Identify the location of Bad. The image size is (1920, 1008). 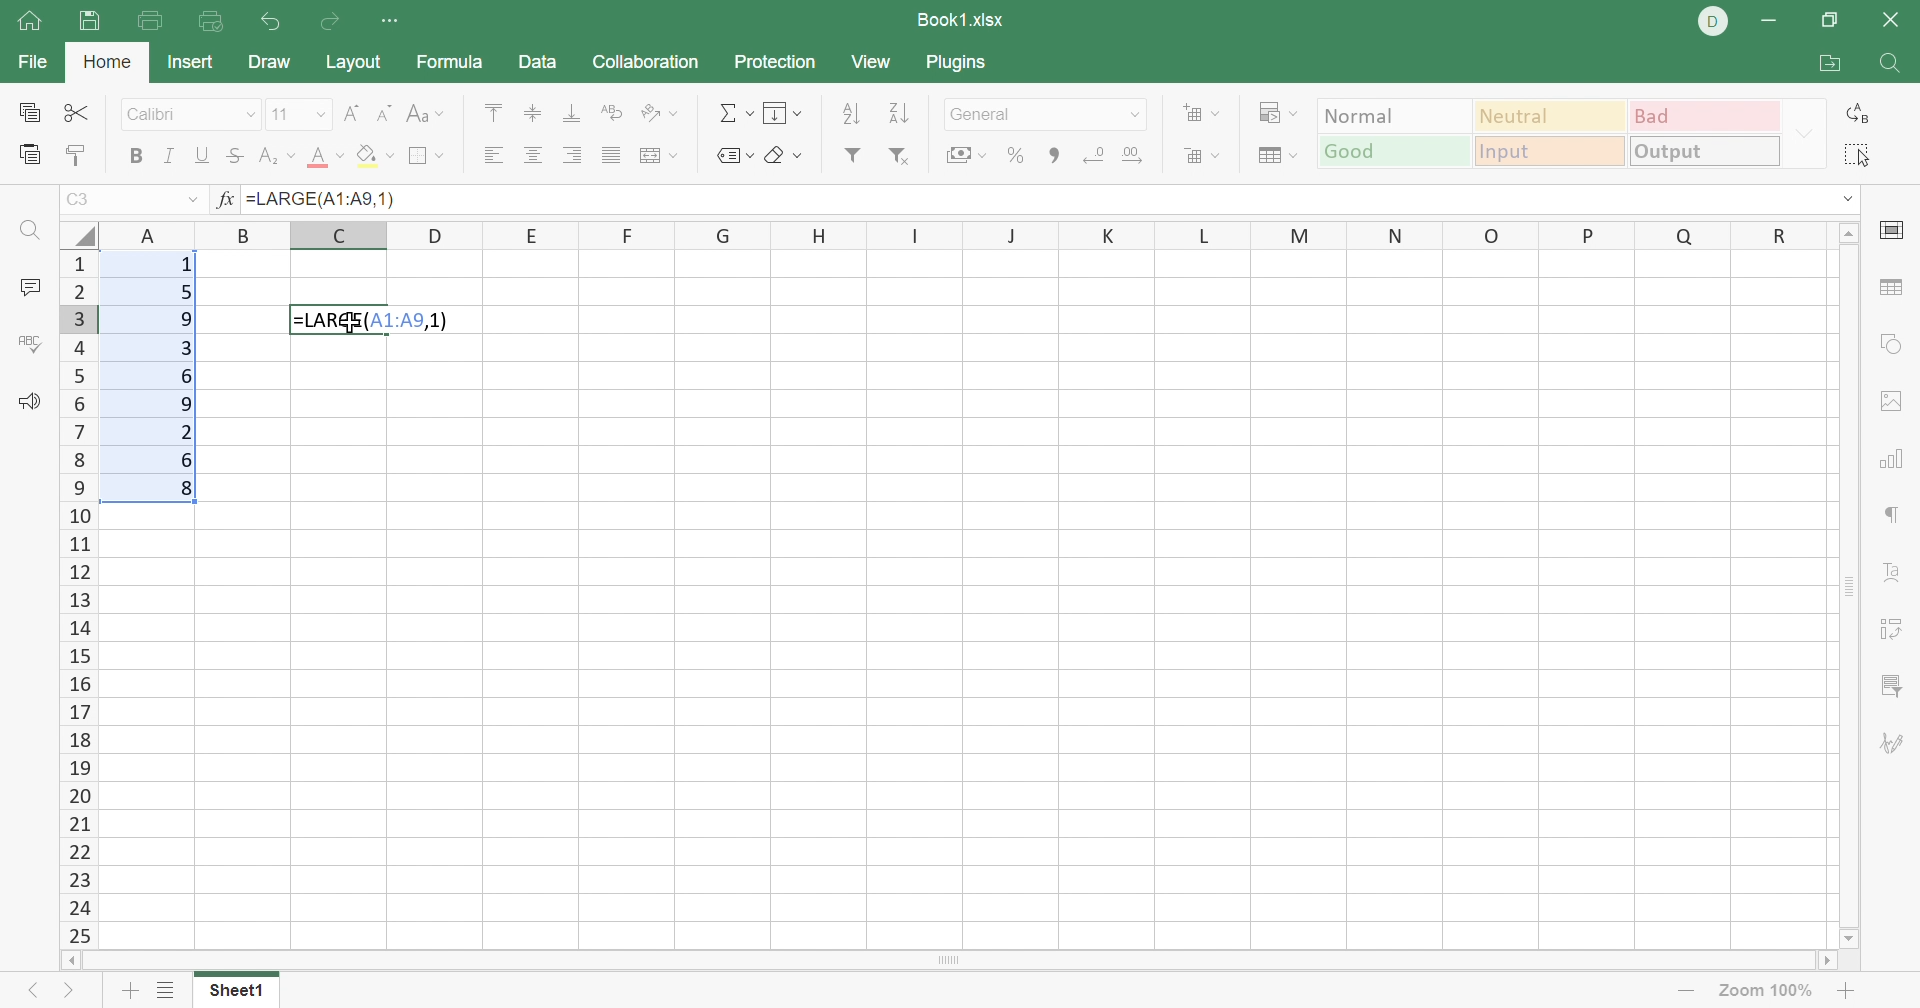
(1700, 116).